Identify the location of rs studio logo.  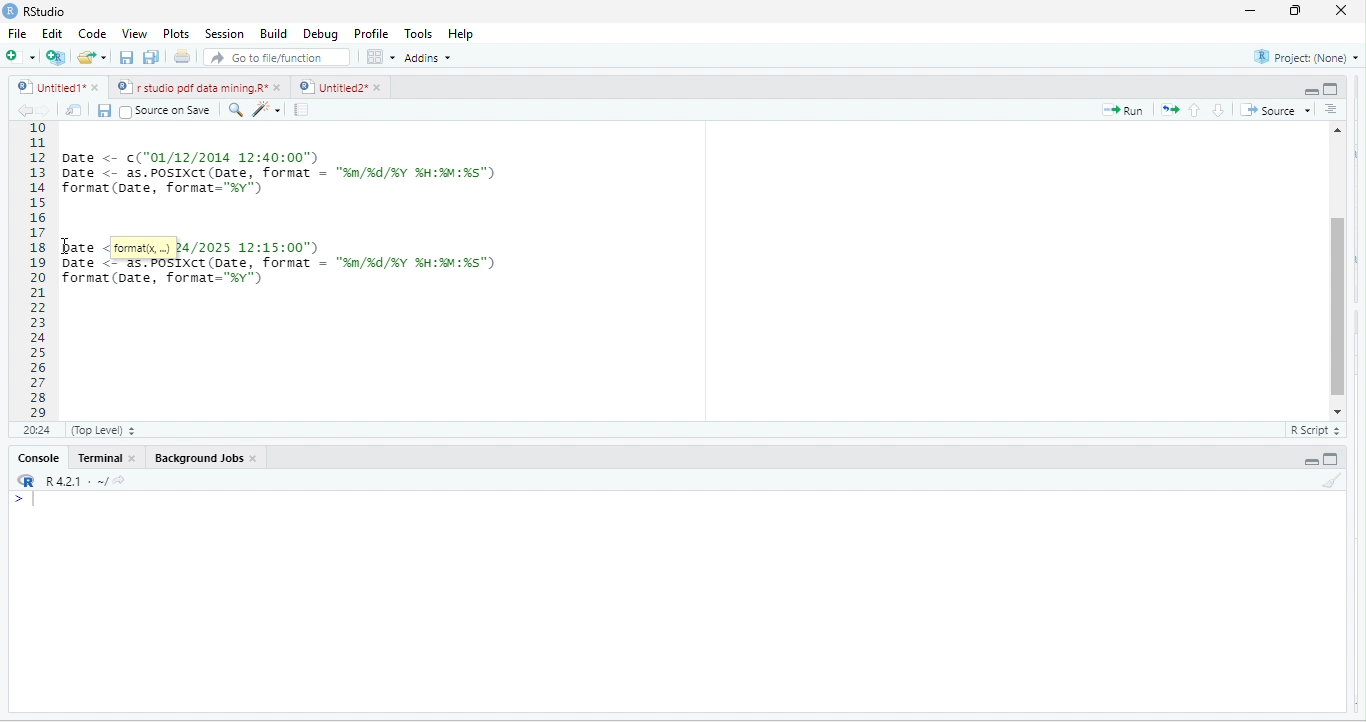
(24, 481).